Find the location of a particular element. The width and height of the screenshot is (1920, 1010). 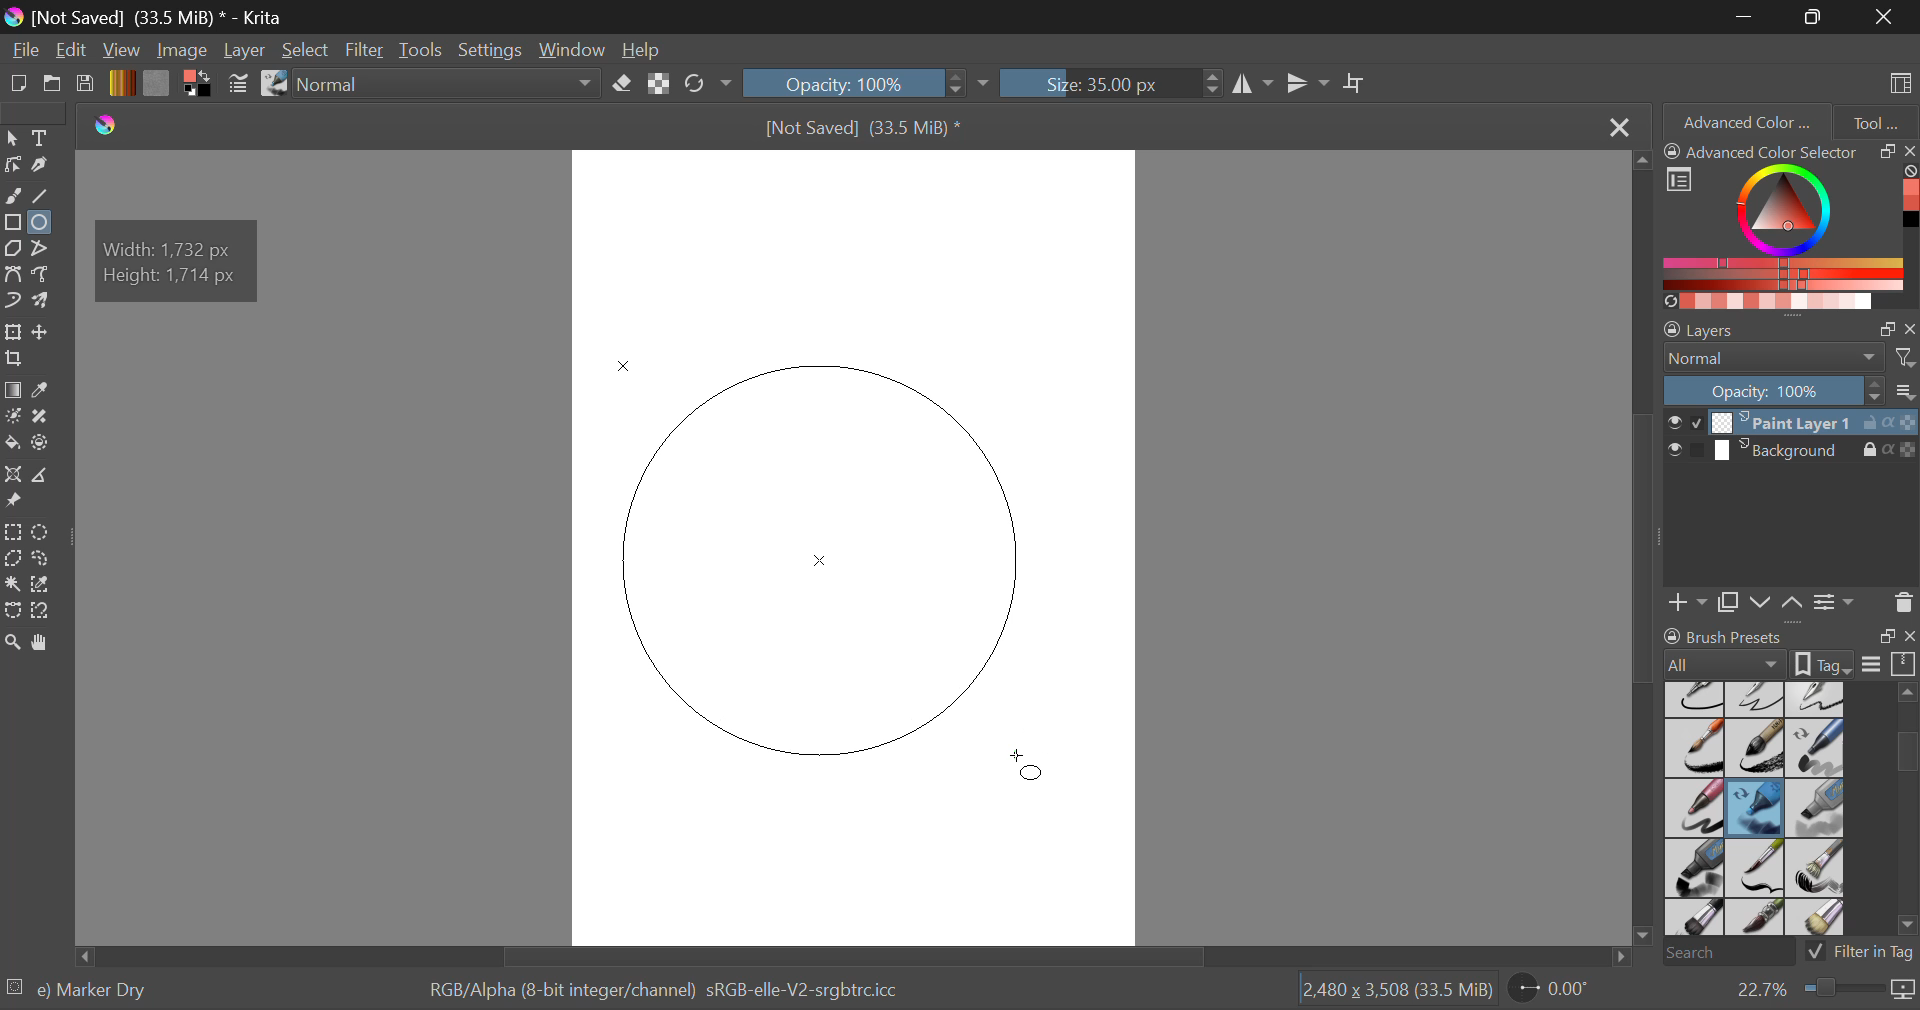

Size : 35px is located at coordinates (1110, 83).